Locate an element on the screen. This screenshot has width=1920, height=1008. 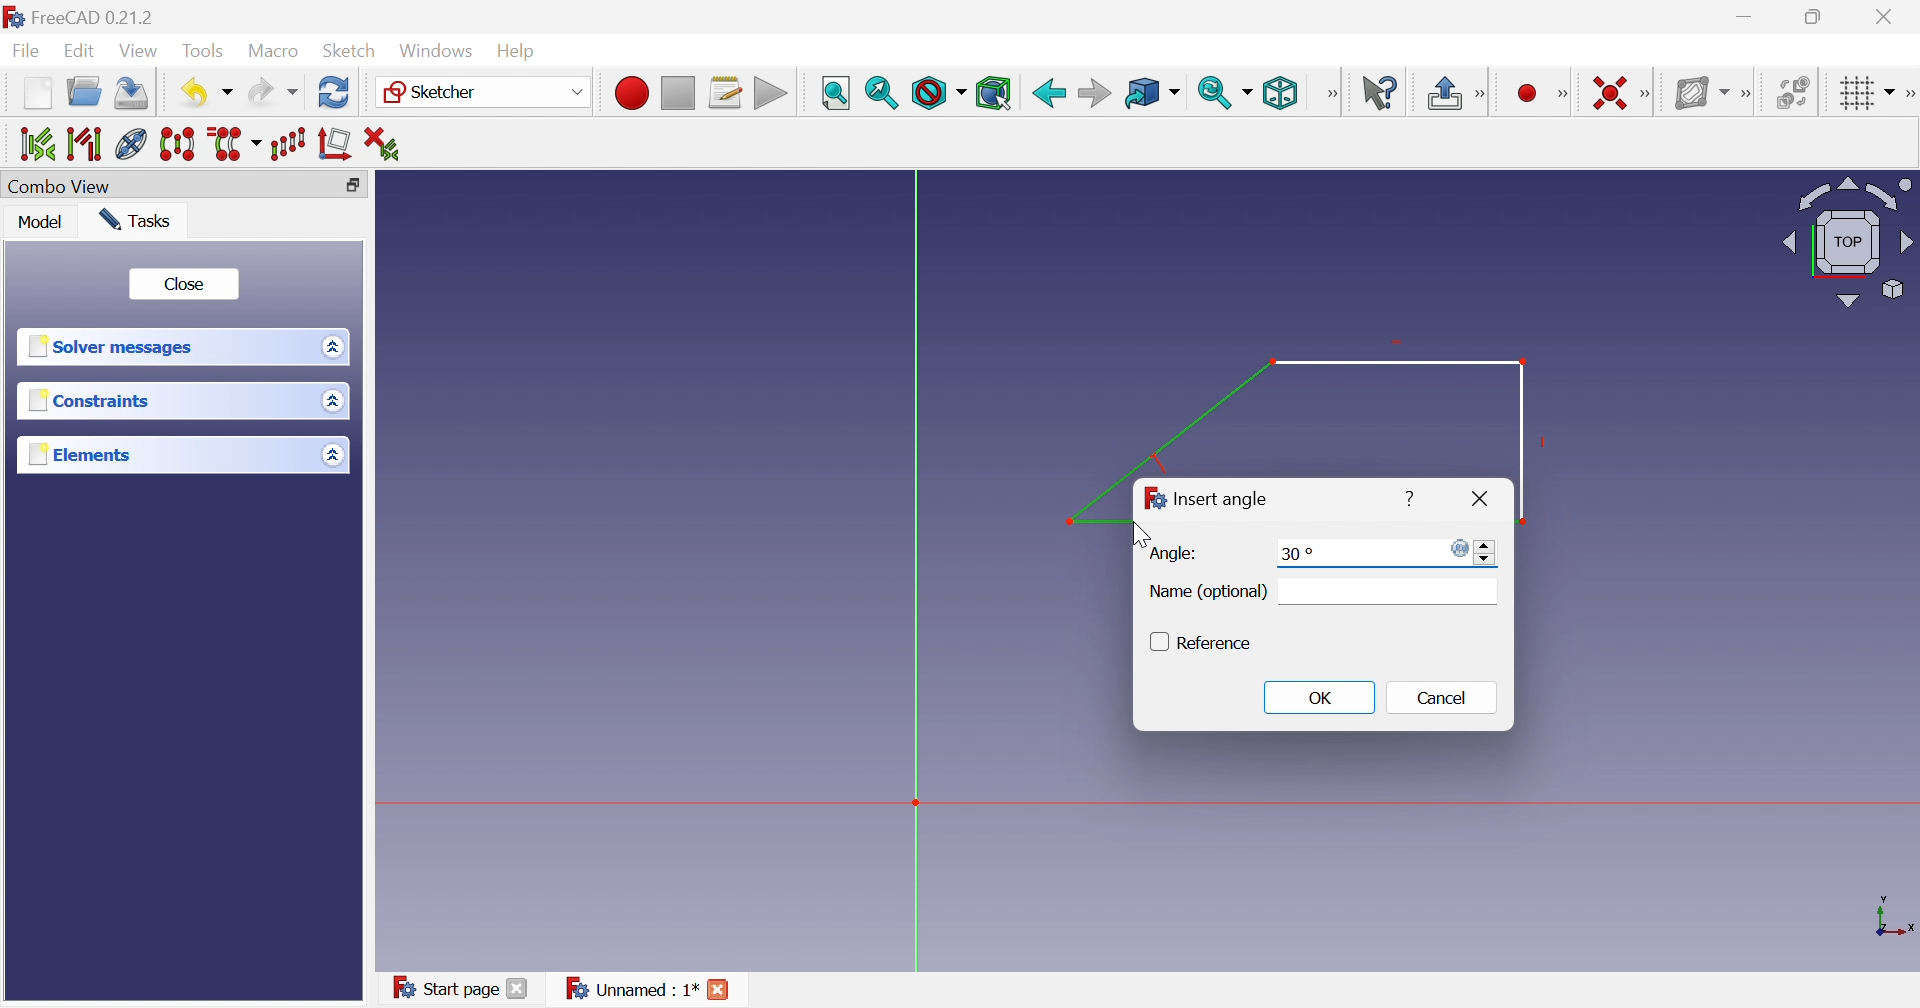
More is located at coordinates (1745, 90).